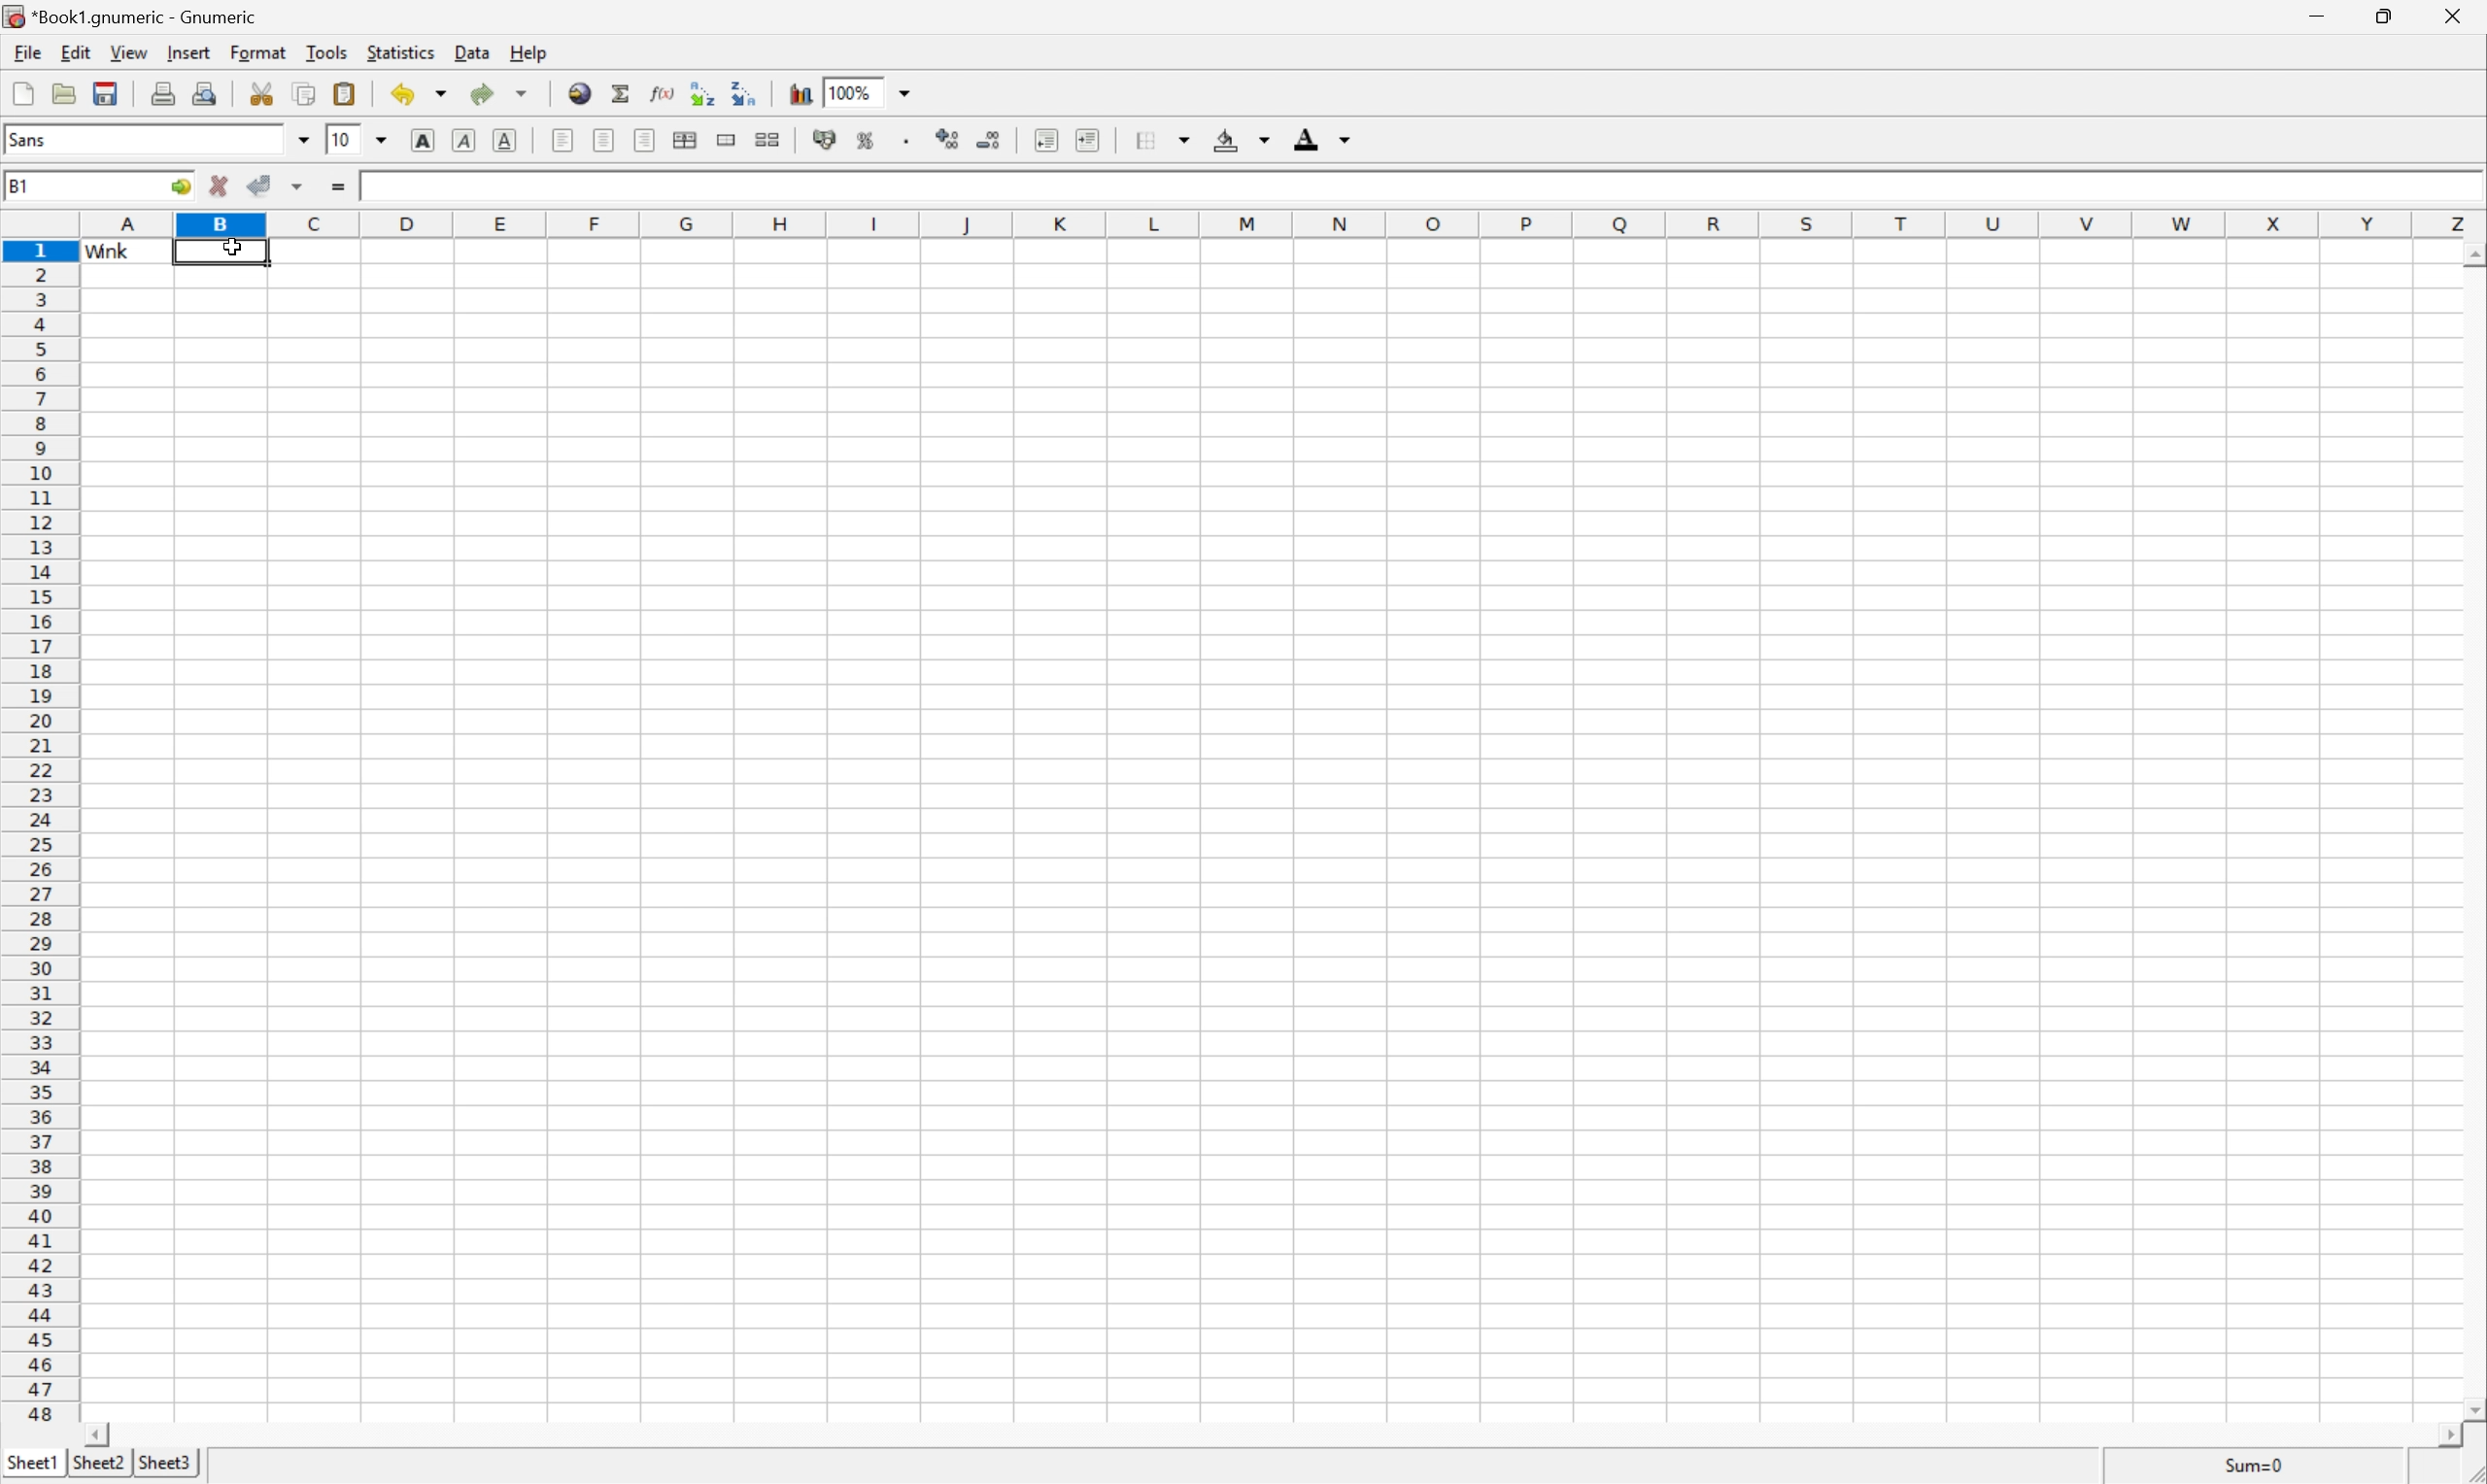 Image resolution: width=2487 pixels, height=1484 pixels. I want to click on edit function in current cell, so click(662, 91).